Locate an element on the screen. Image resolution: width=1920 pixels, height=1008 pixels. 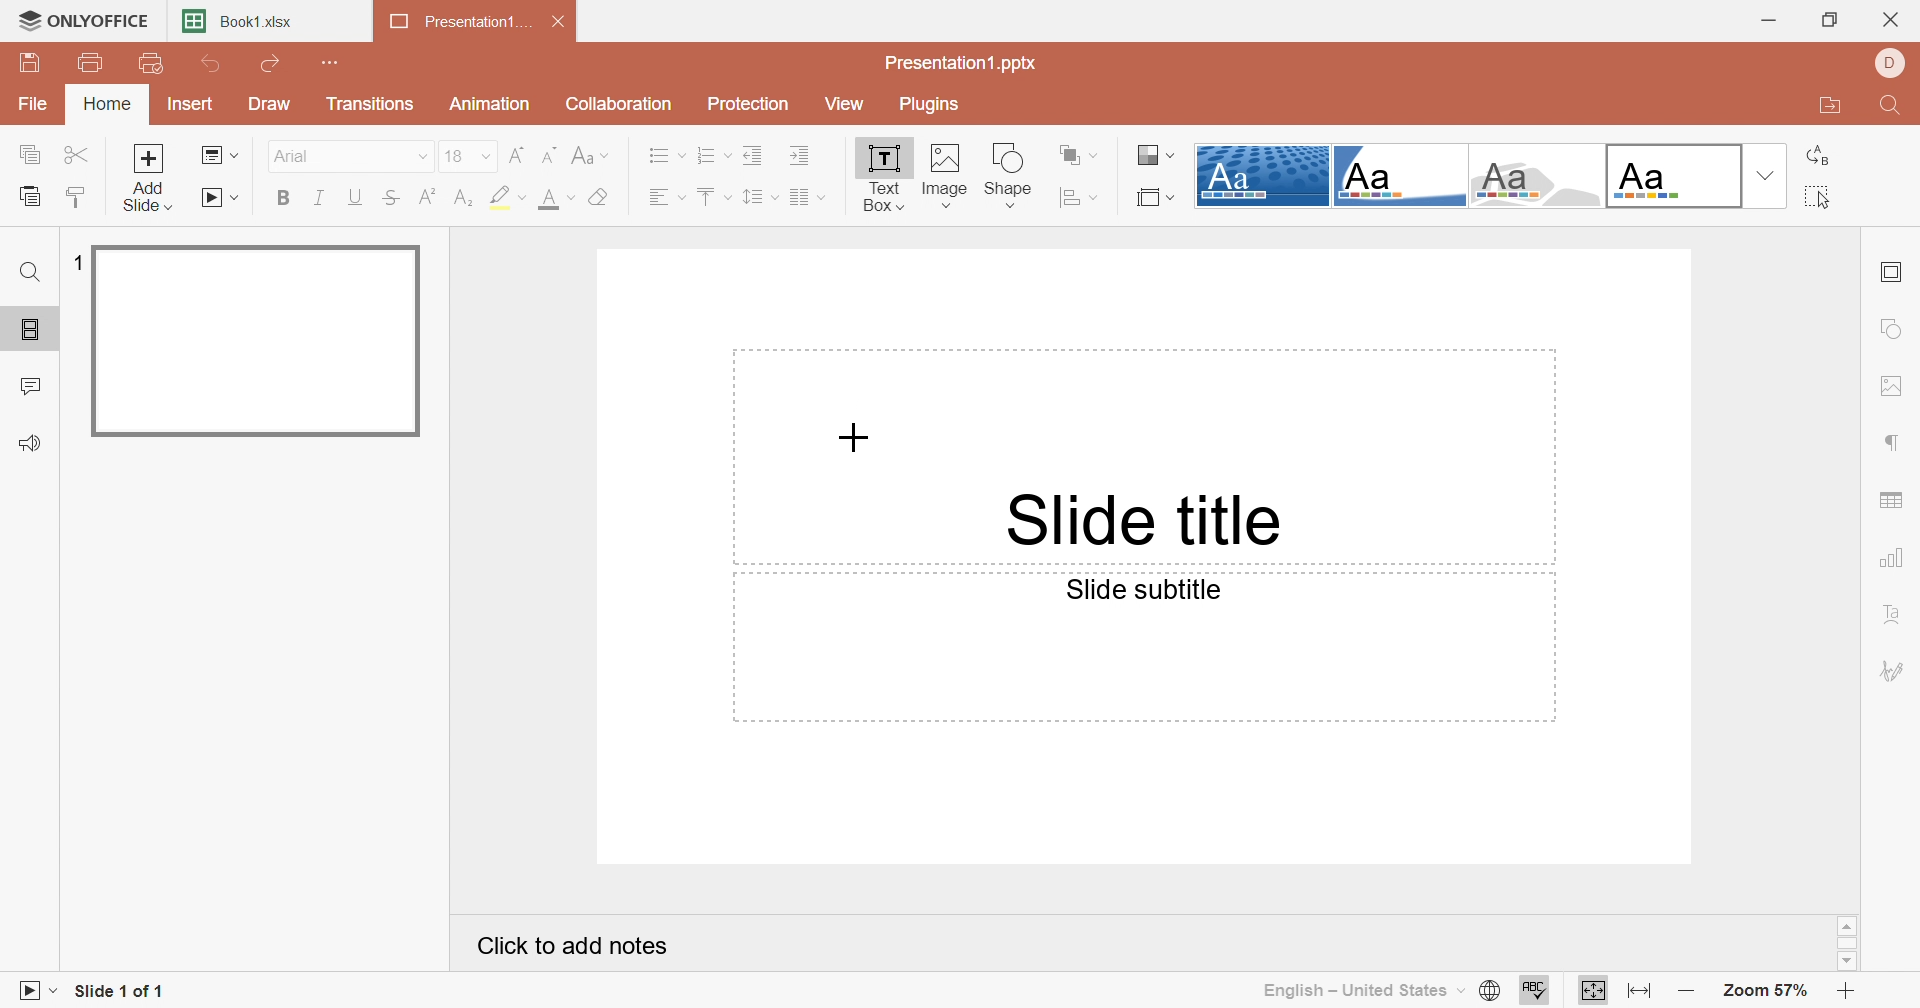
Start slide is located at coordinates (31, 992).